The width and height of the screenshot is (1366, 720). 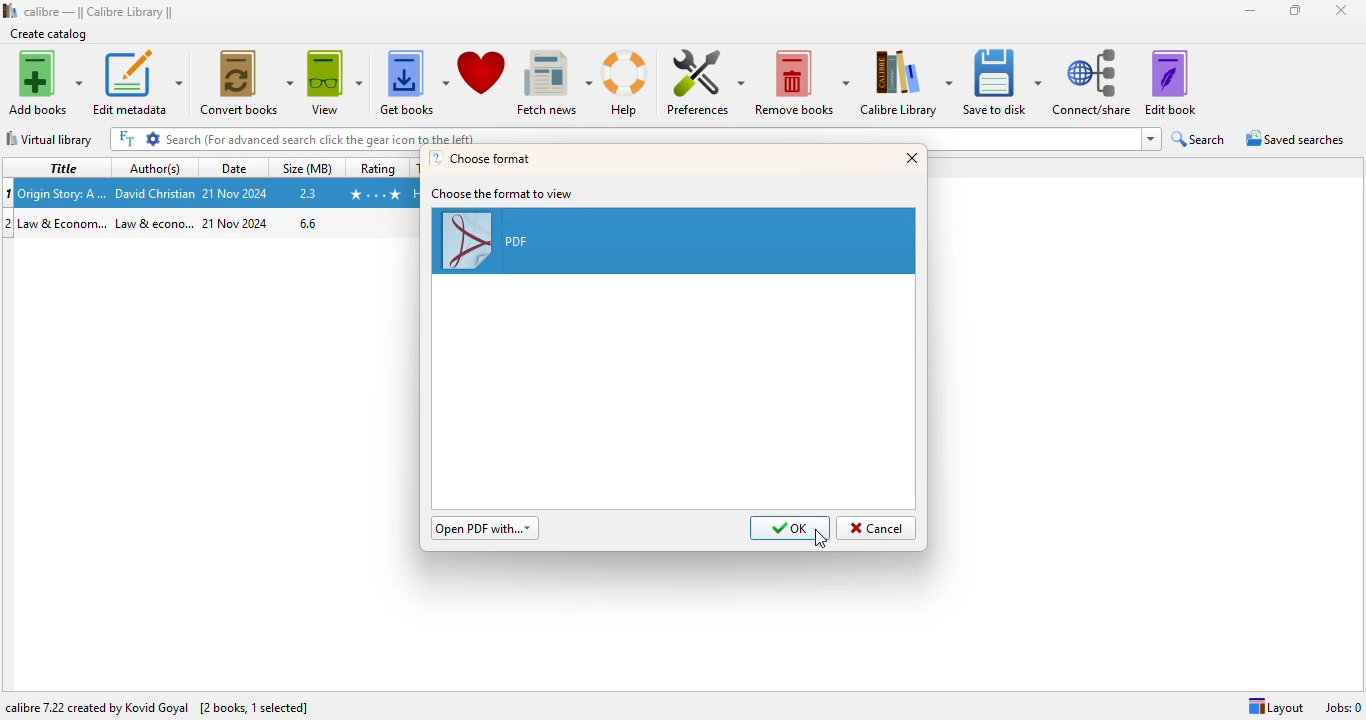 I want to click on add books, so click(x=44, y=82).